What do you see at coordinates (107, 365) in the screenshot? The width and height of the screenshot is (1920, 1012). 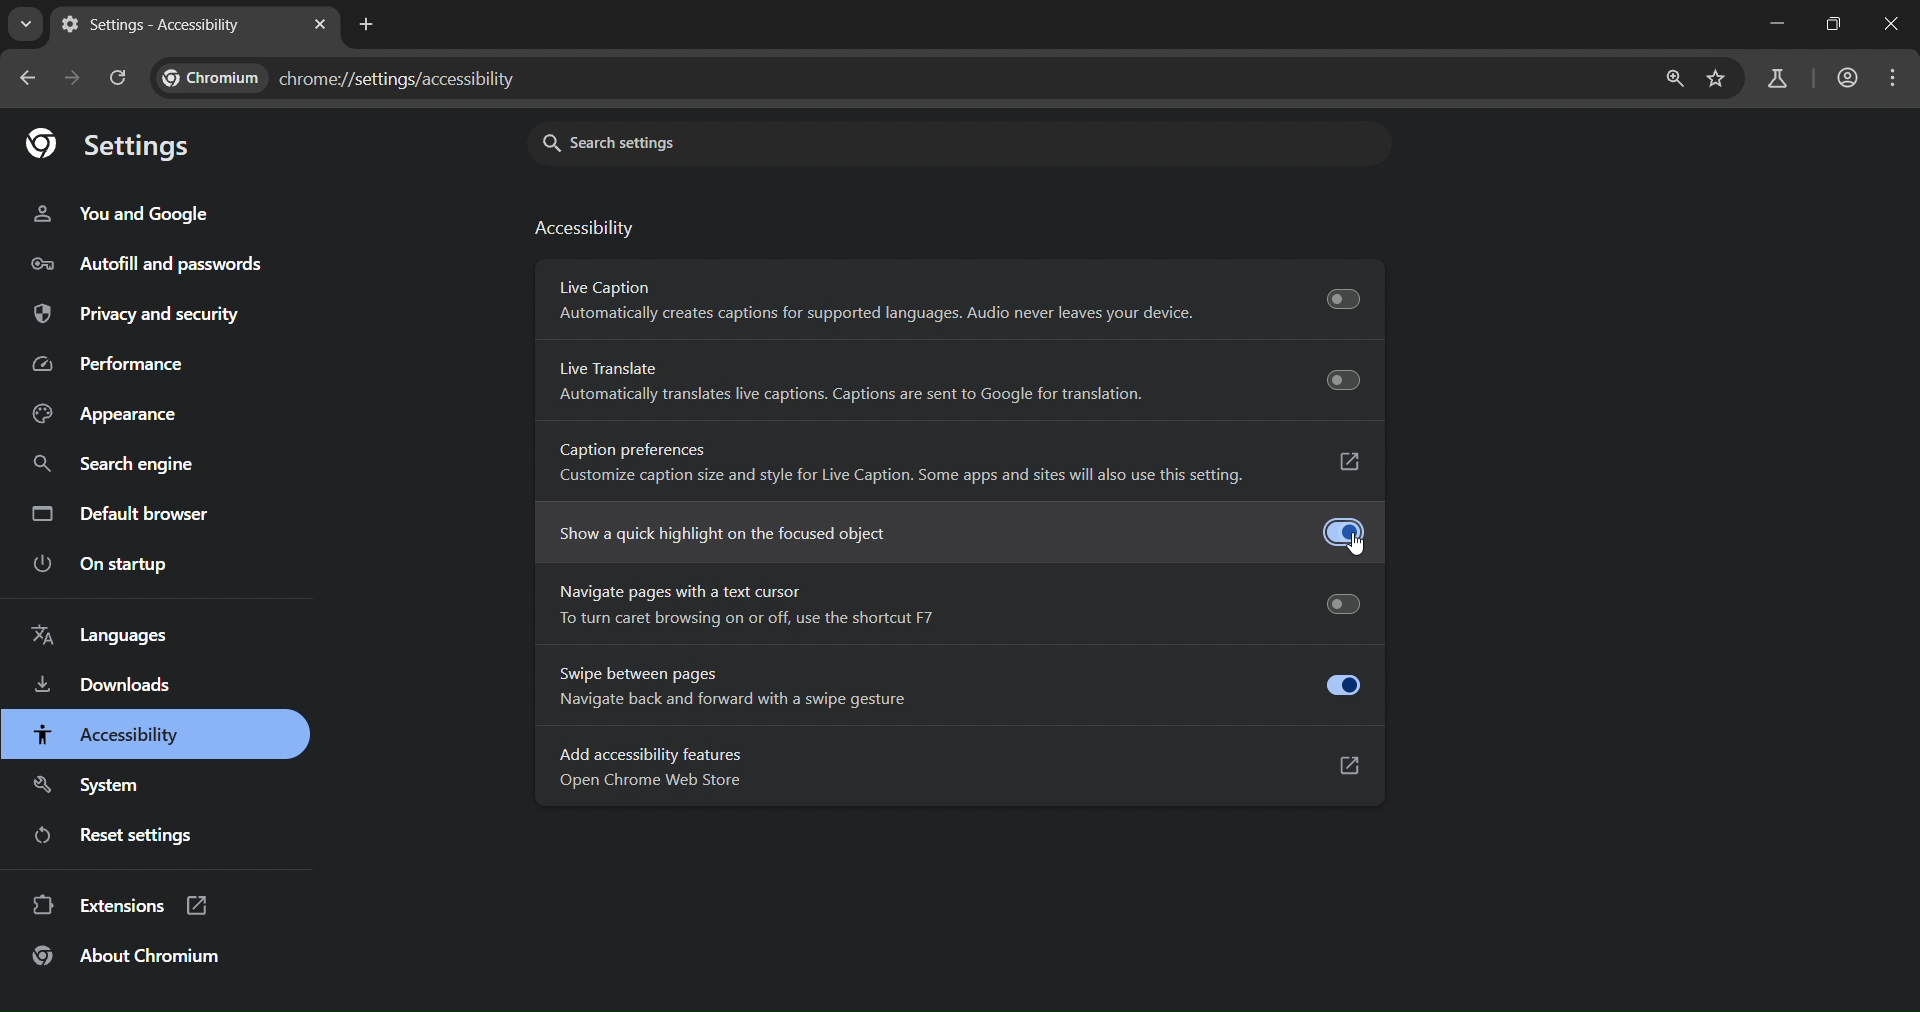 I see `performance` at bounding box center [107, 365].